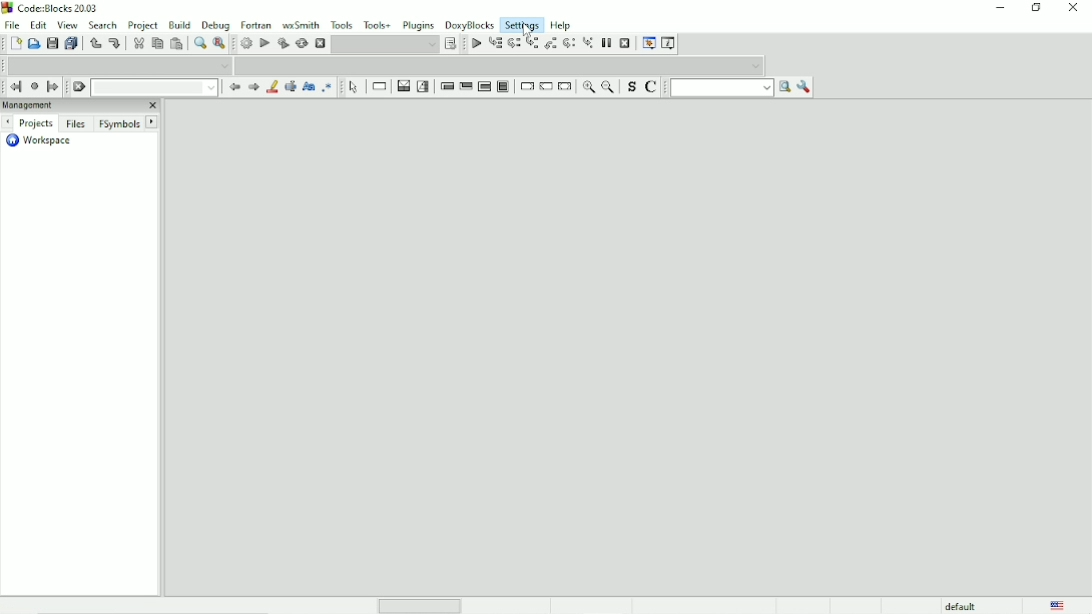 The width and height of the screenshot is (1092, 614). What do you see at coordinates (447, 87) in the screenshot?
I see `Entry condition loop` at bounding box center [447, 87].